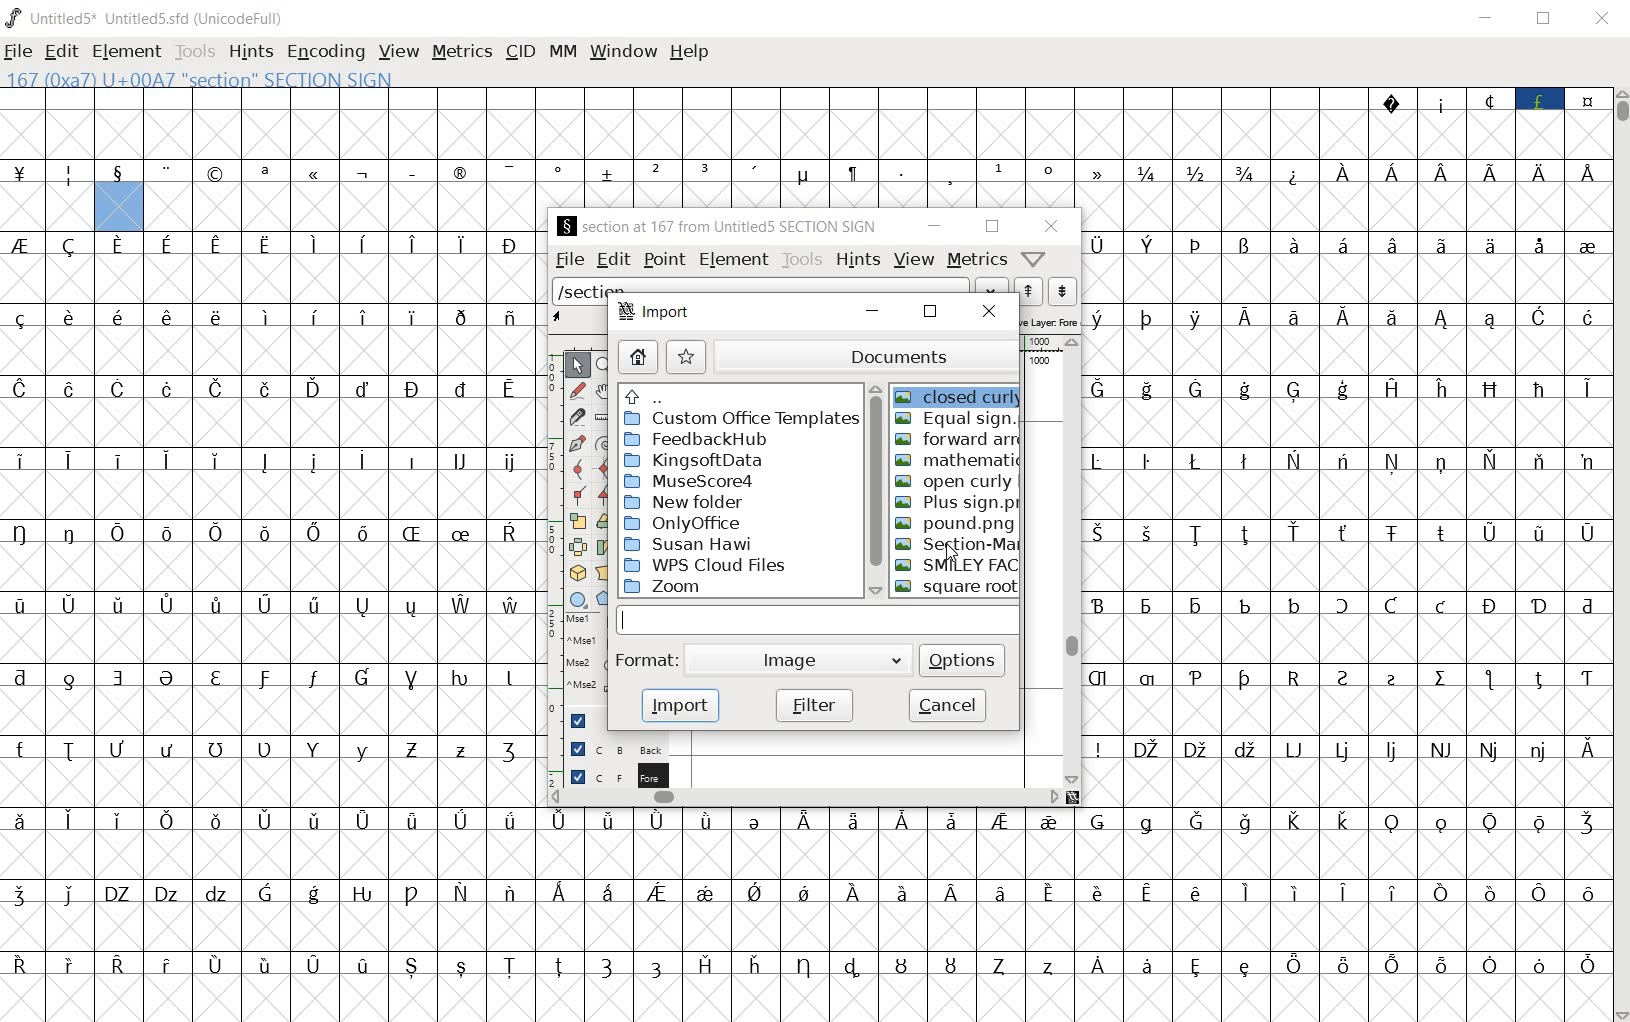  Describe the element at coordinates (1461, 172) in the screenshot. I see `special letters` at that location.